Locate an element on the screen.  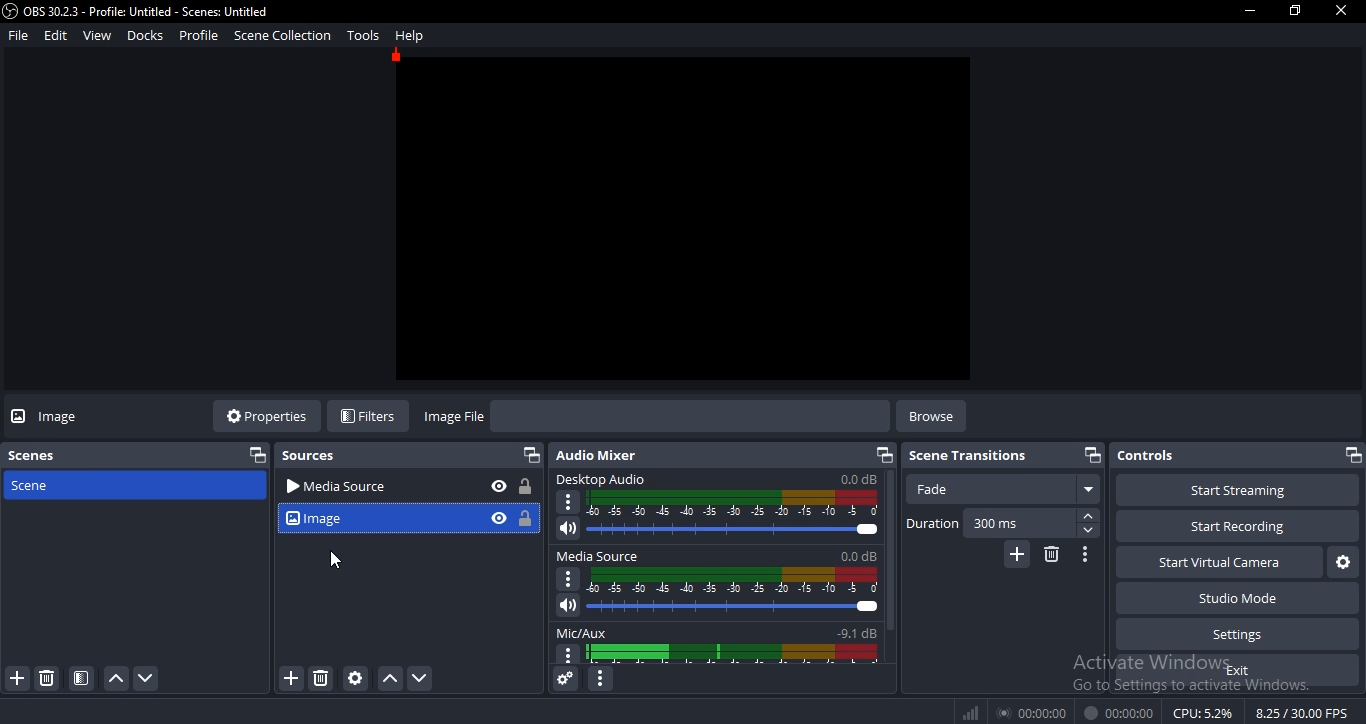
minimize is located at coordinates (1247, 11).